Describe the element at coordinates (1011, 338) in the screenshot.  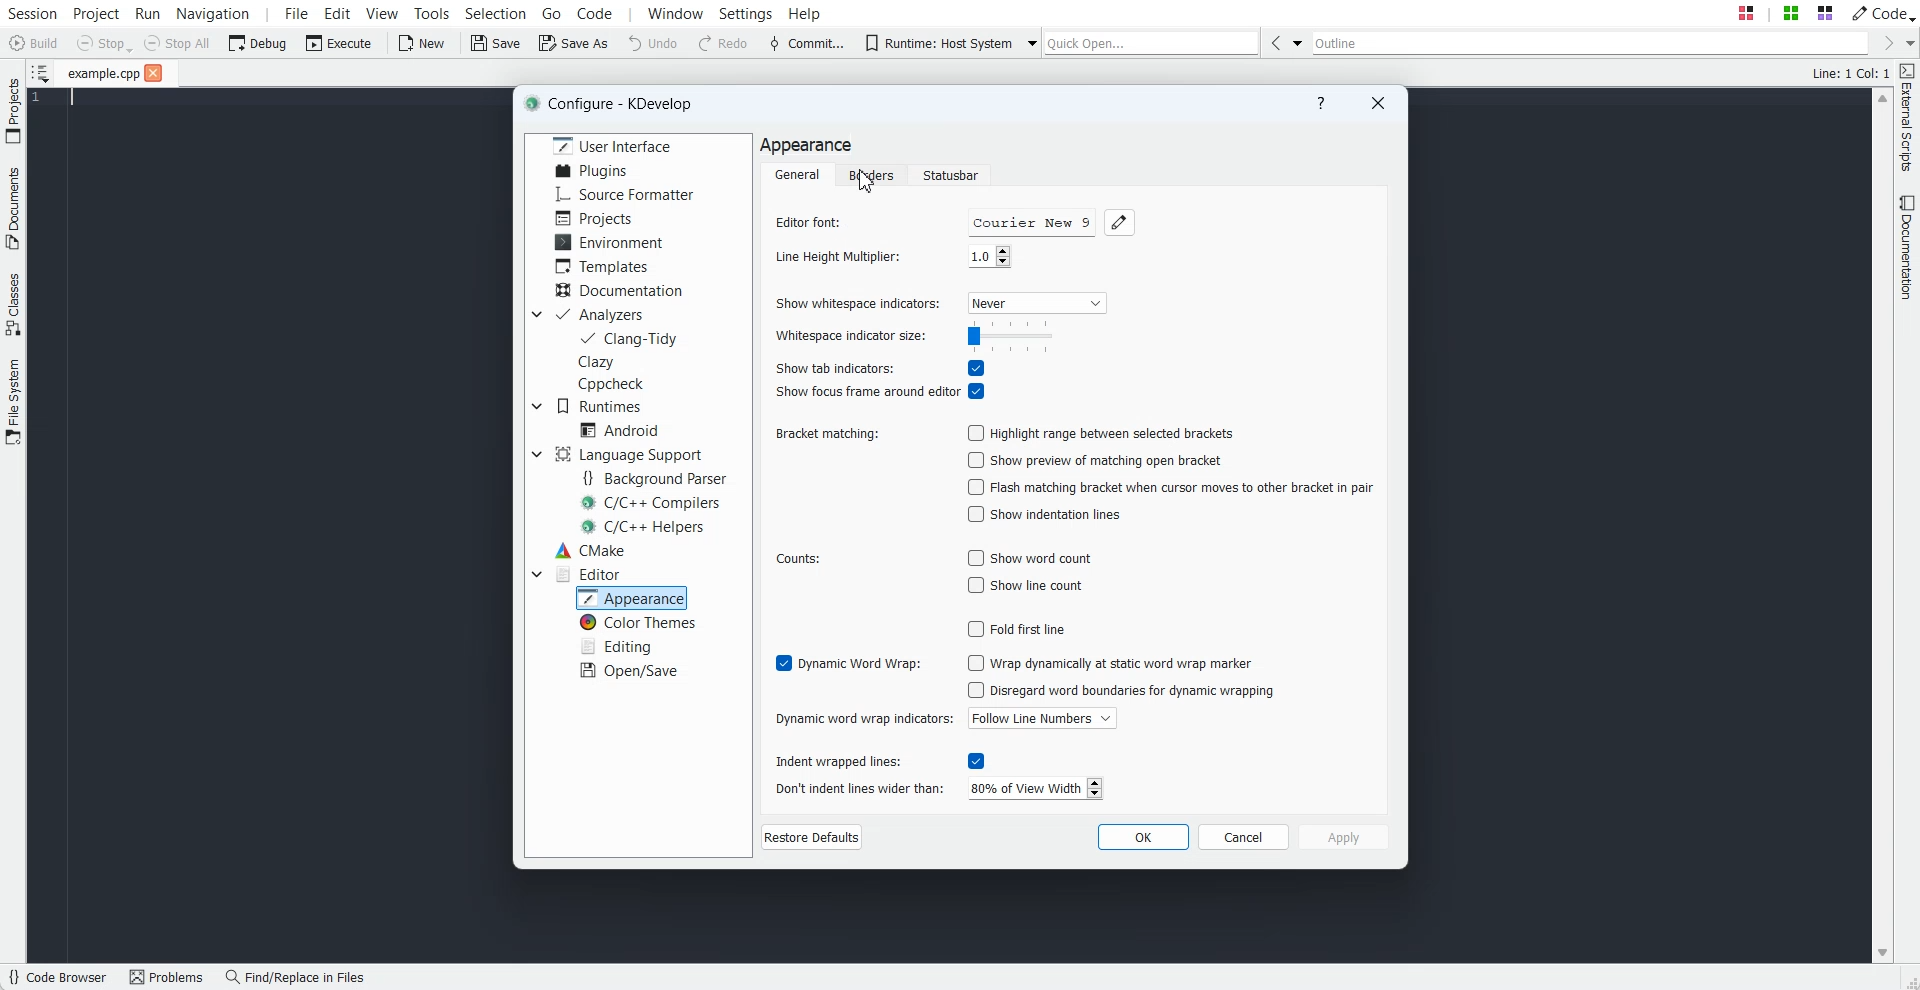
I see `range slider` at that location.